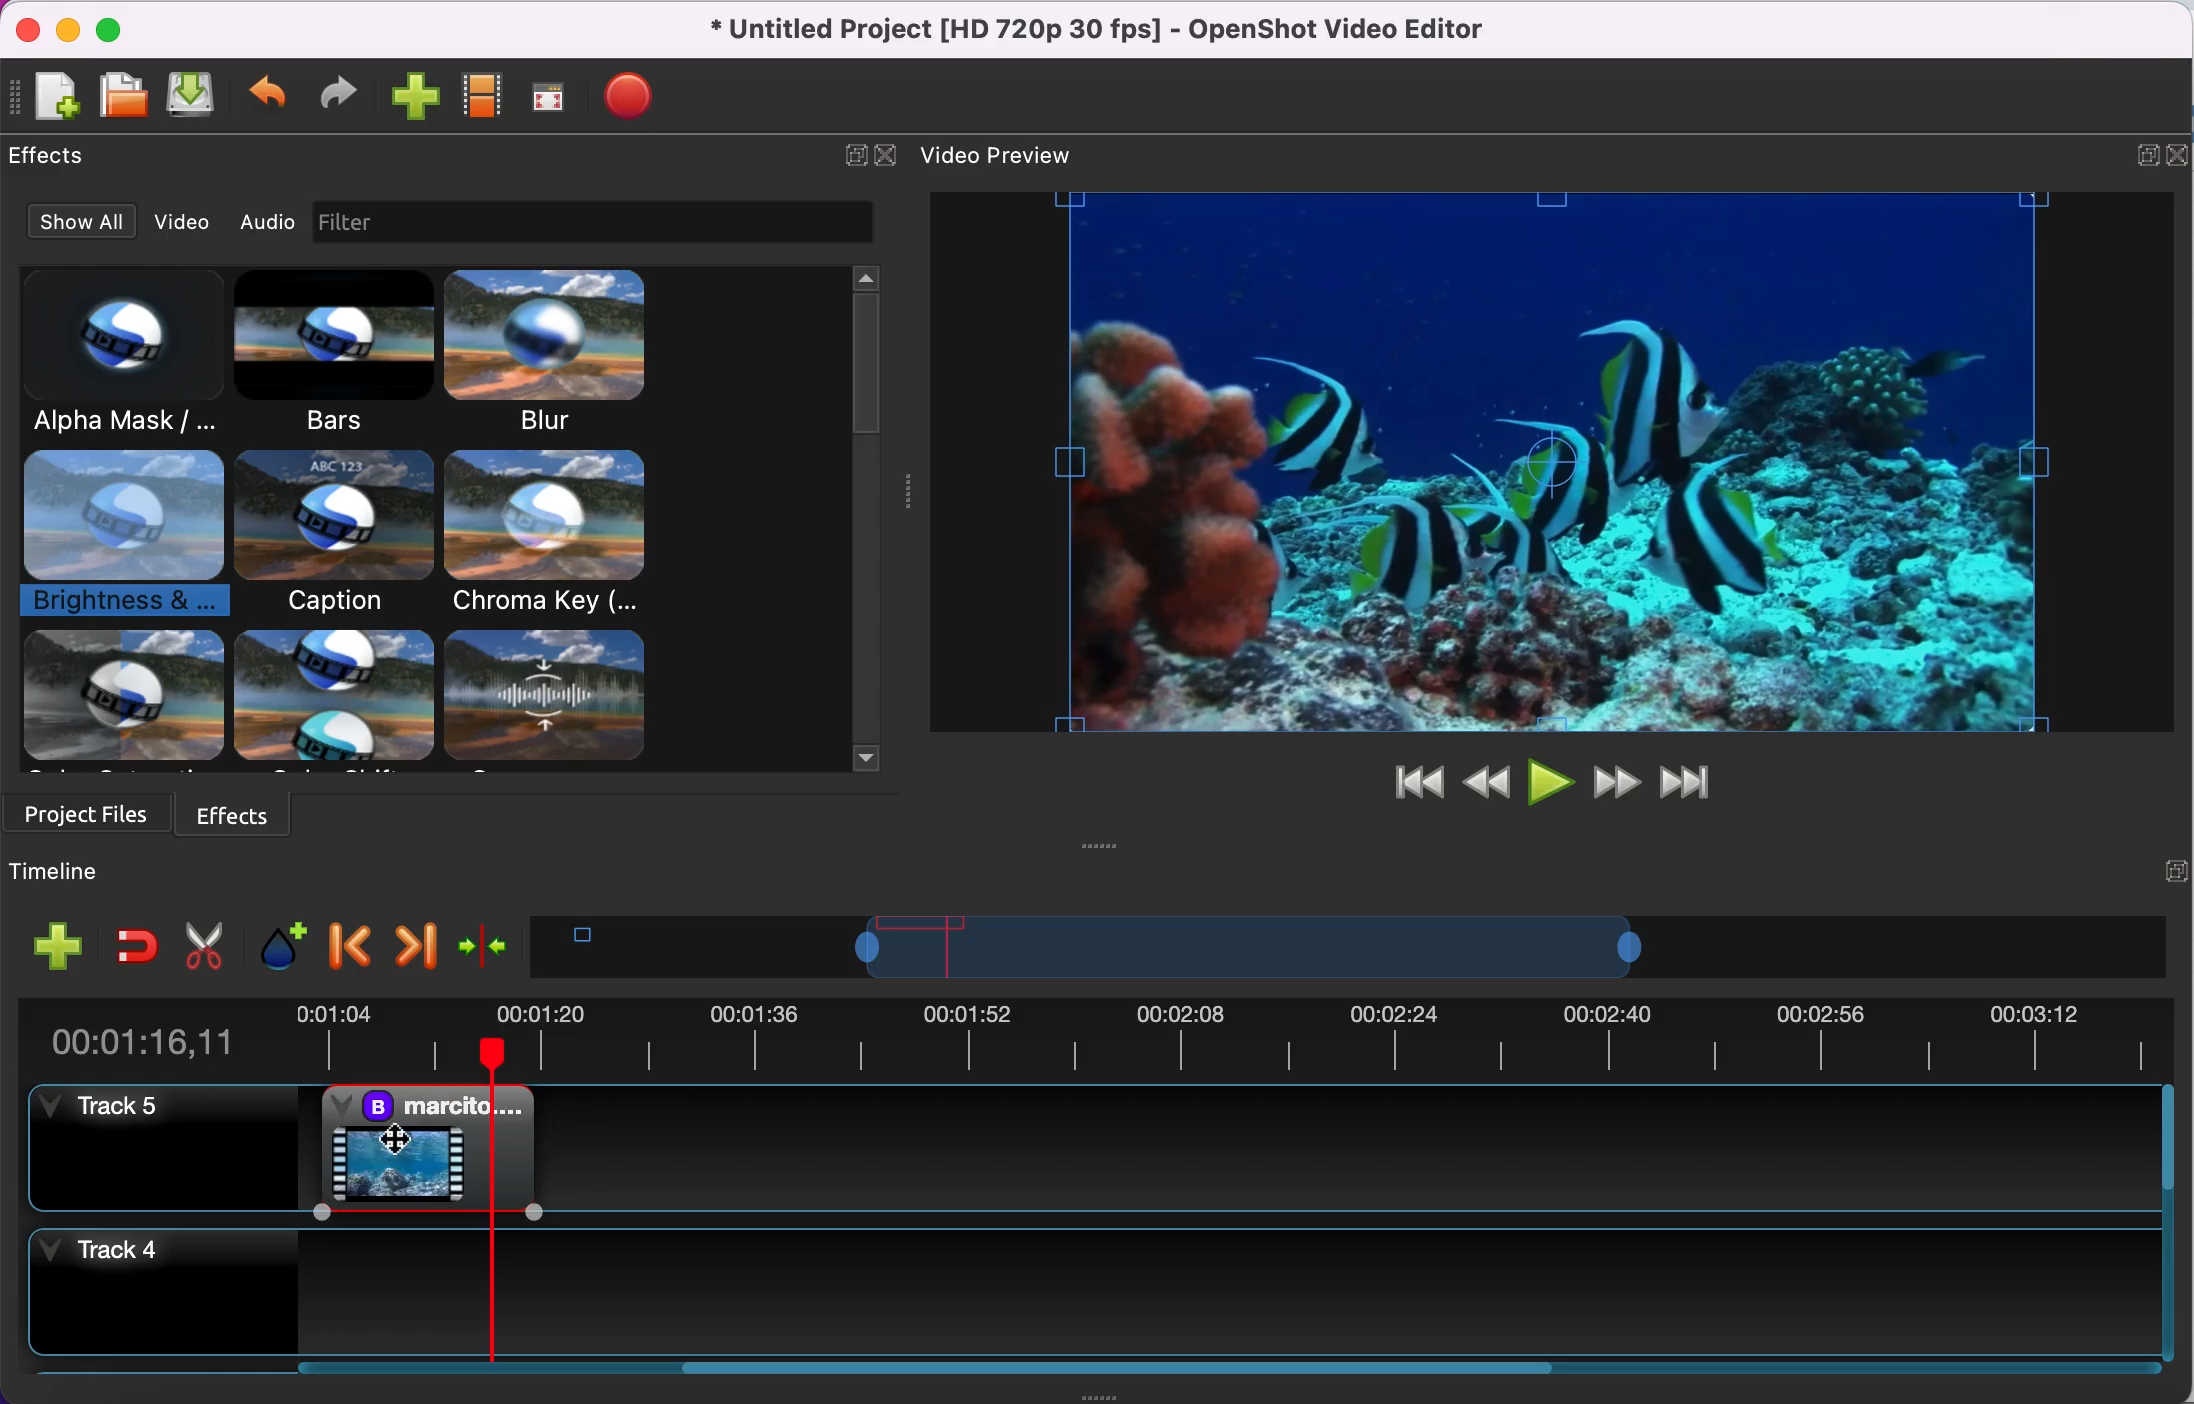 The image size is (2194, 1404). I want to click on project files, so click(84, 813).